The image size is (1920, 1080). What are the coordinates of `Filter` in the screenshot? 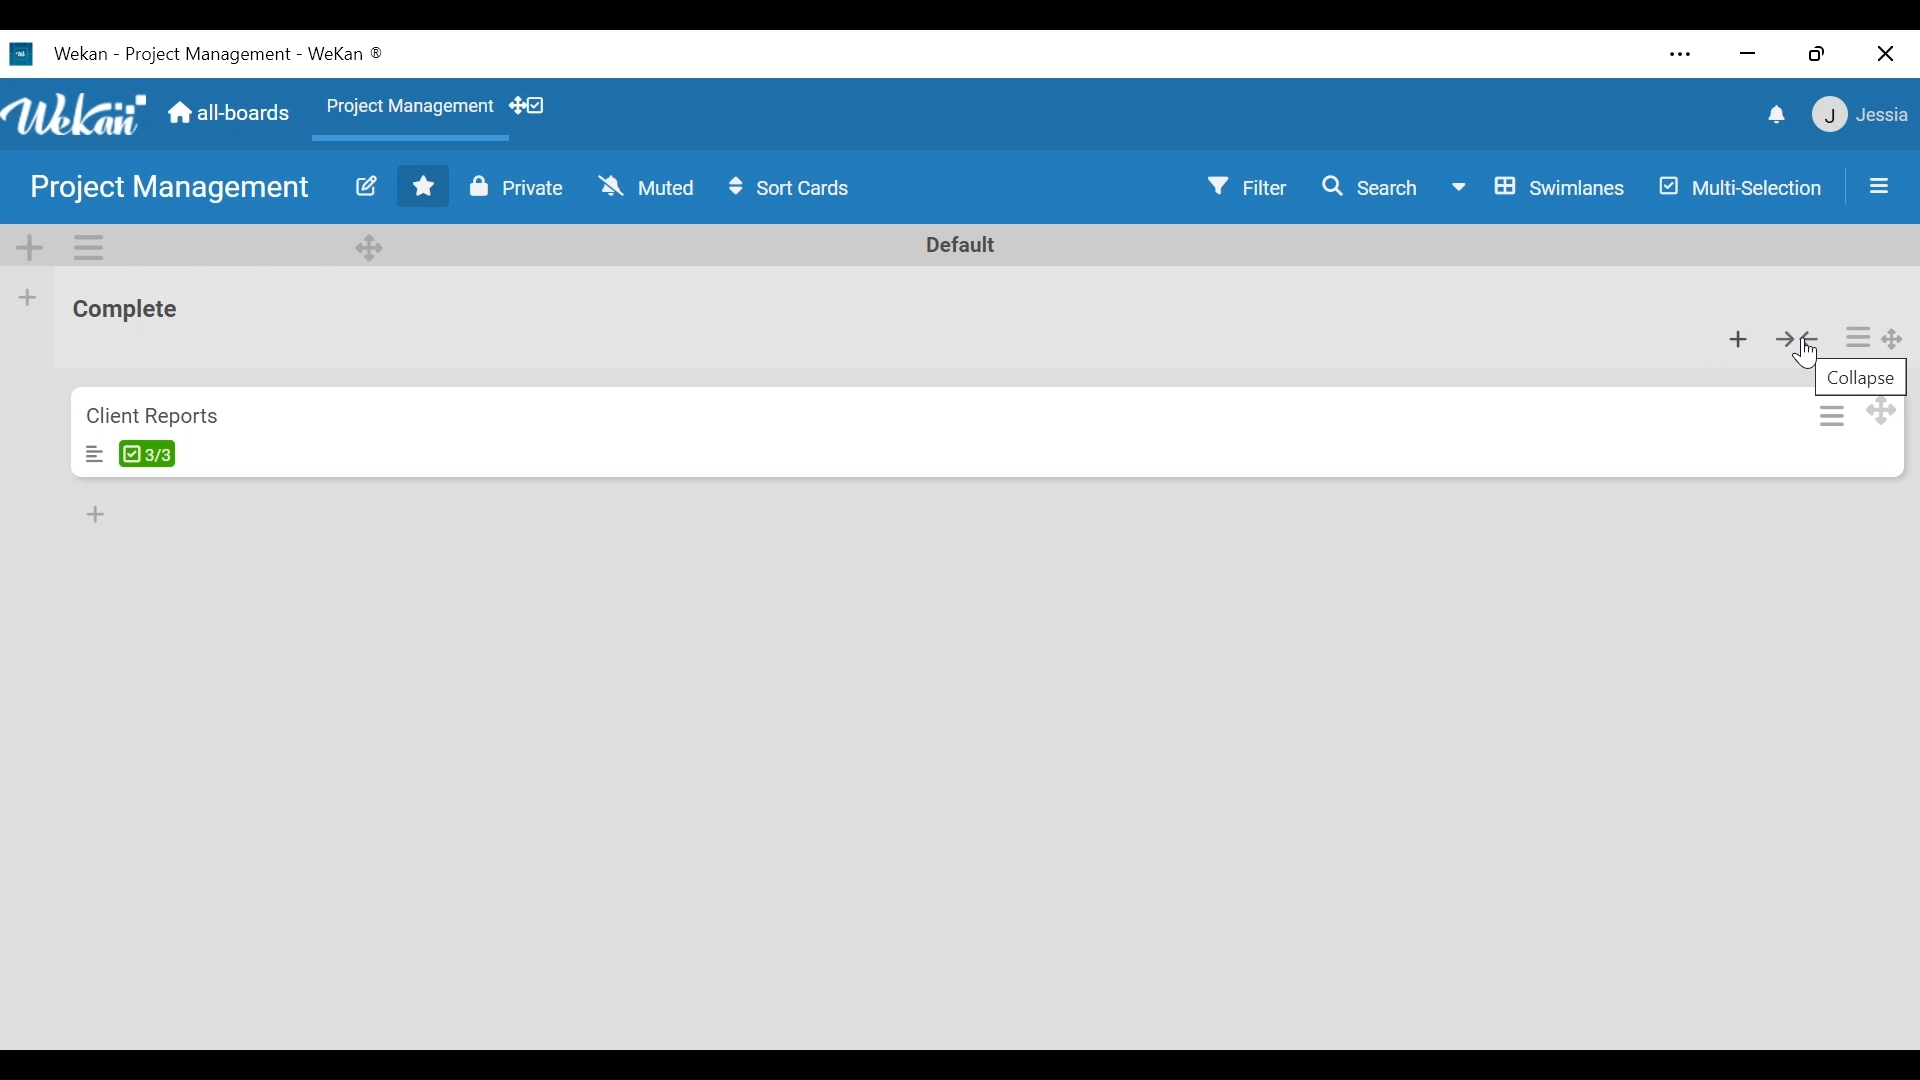 It's located at (1249, 187).